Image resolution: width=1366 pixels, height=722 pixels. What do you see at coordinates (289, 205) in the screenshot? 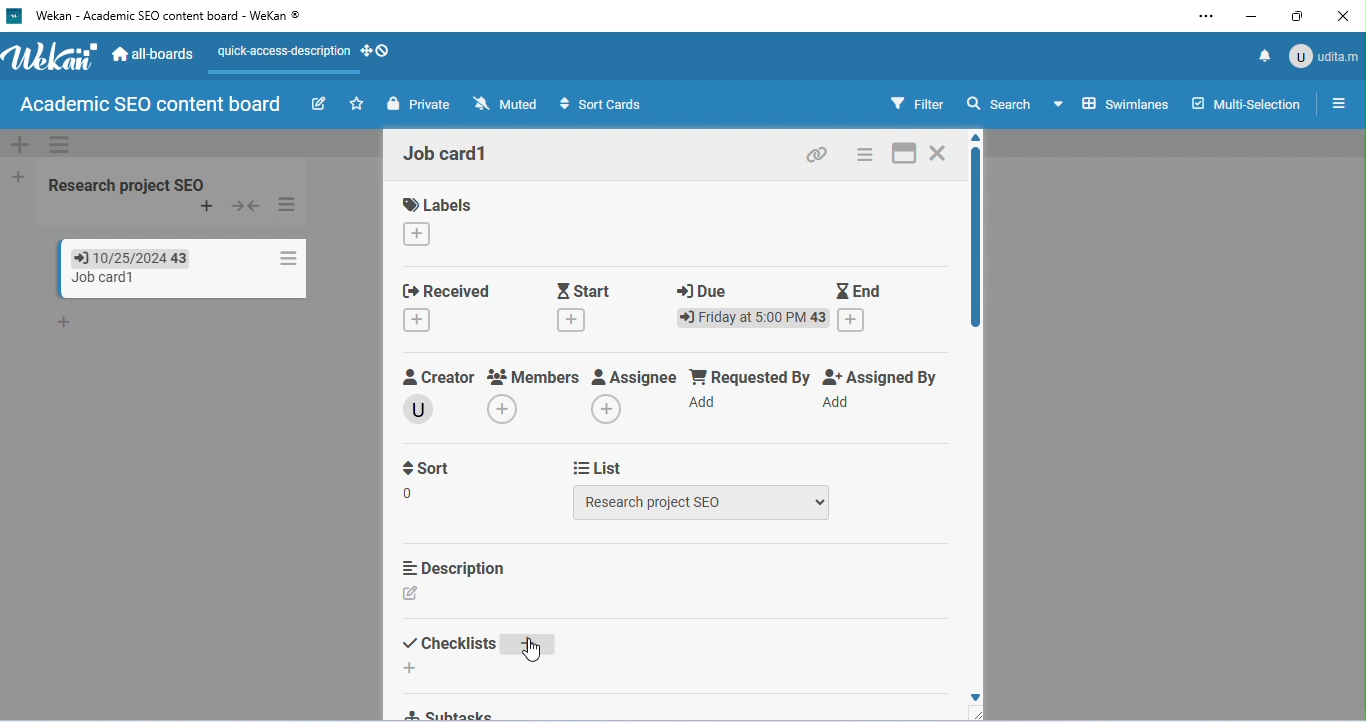
I see `list actions` at bounding box center [289, 205].